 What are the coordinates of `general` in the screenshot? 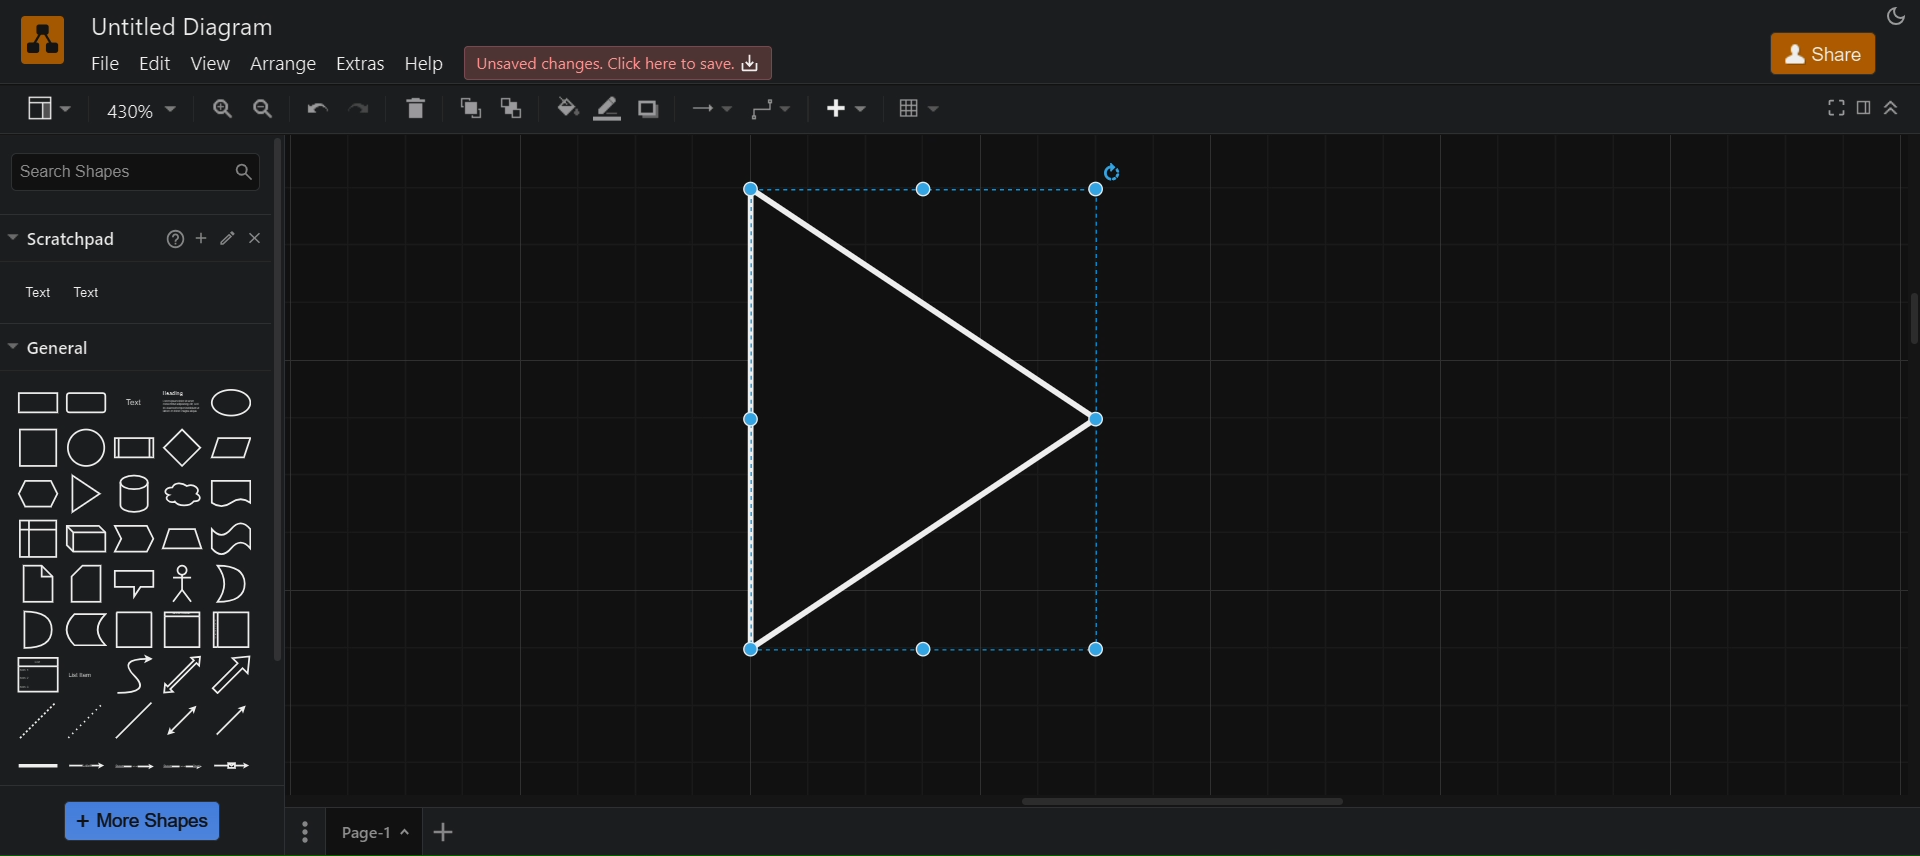 It's located at (55, 348).